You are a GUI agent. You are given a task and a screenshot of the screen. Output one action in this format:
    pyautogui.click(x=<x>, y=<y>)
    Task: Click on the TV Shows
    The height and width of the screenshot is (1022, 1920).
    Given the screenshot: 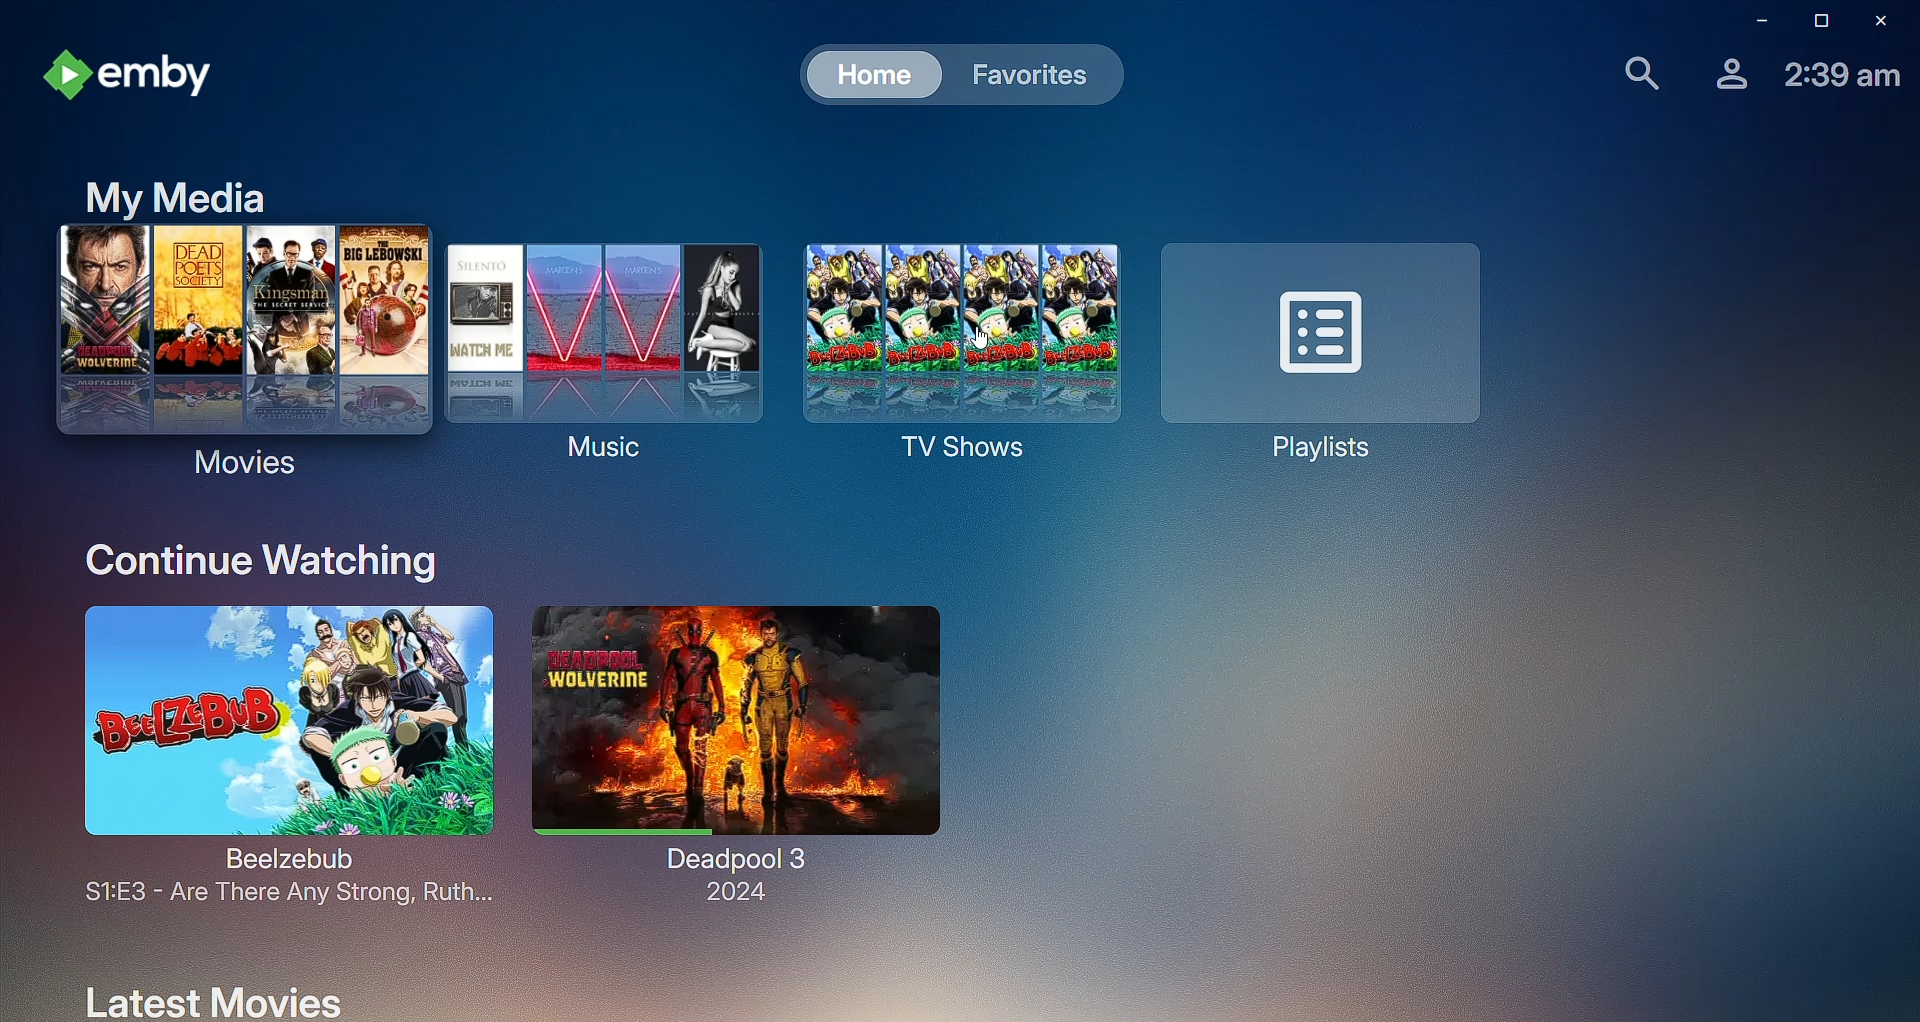 What is the action you would take?
    pyautogui.click(x=953, y=365)
    